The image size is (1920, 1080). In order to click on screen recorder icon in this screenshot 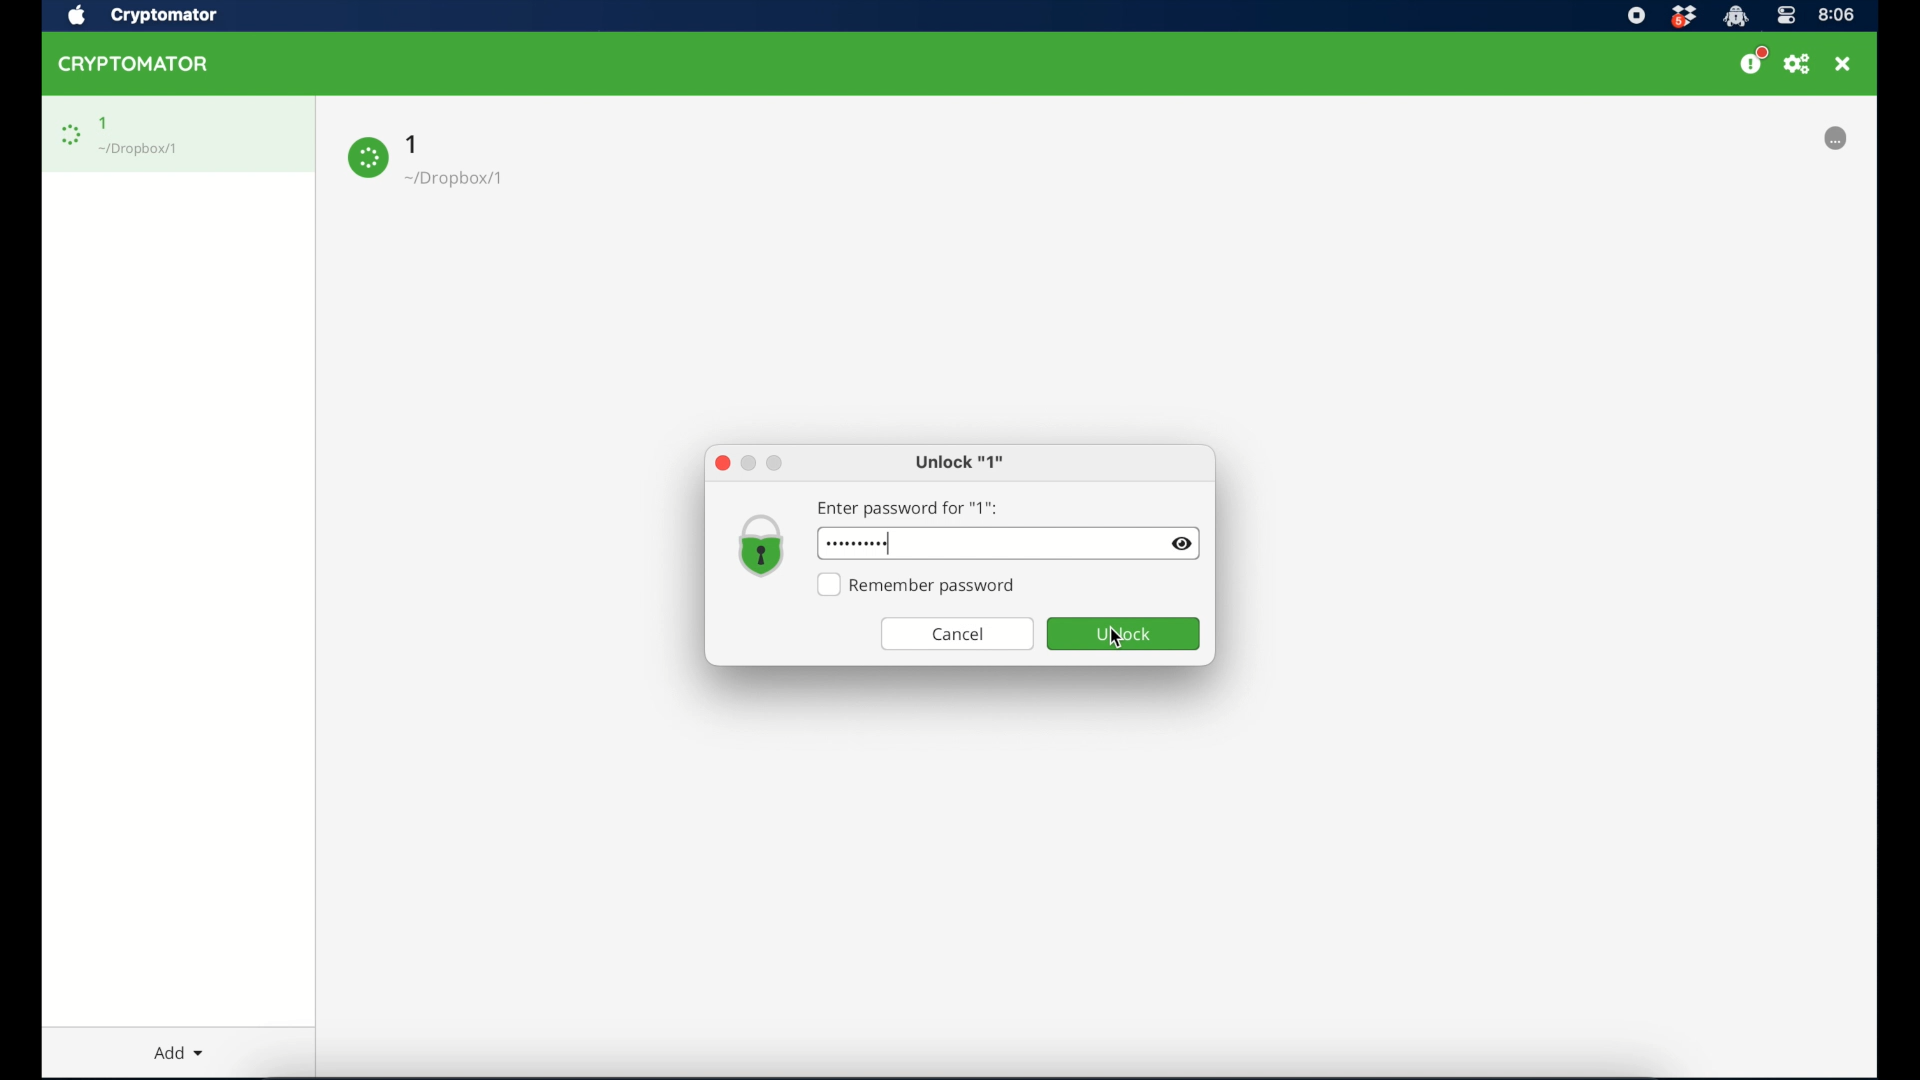, I will do `click(1637, 15)`.